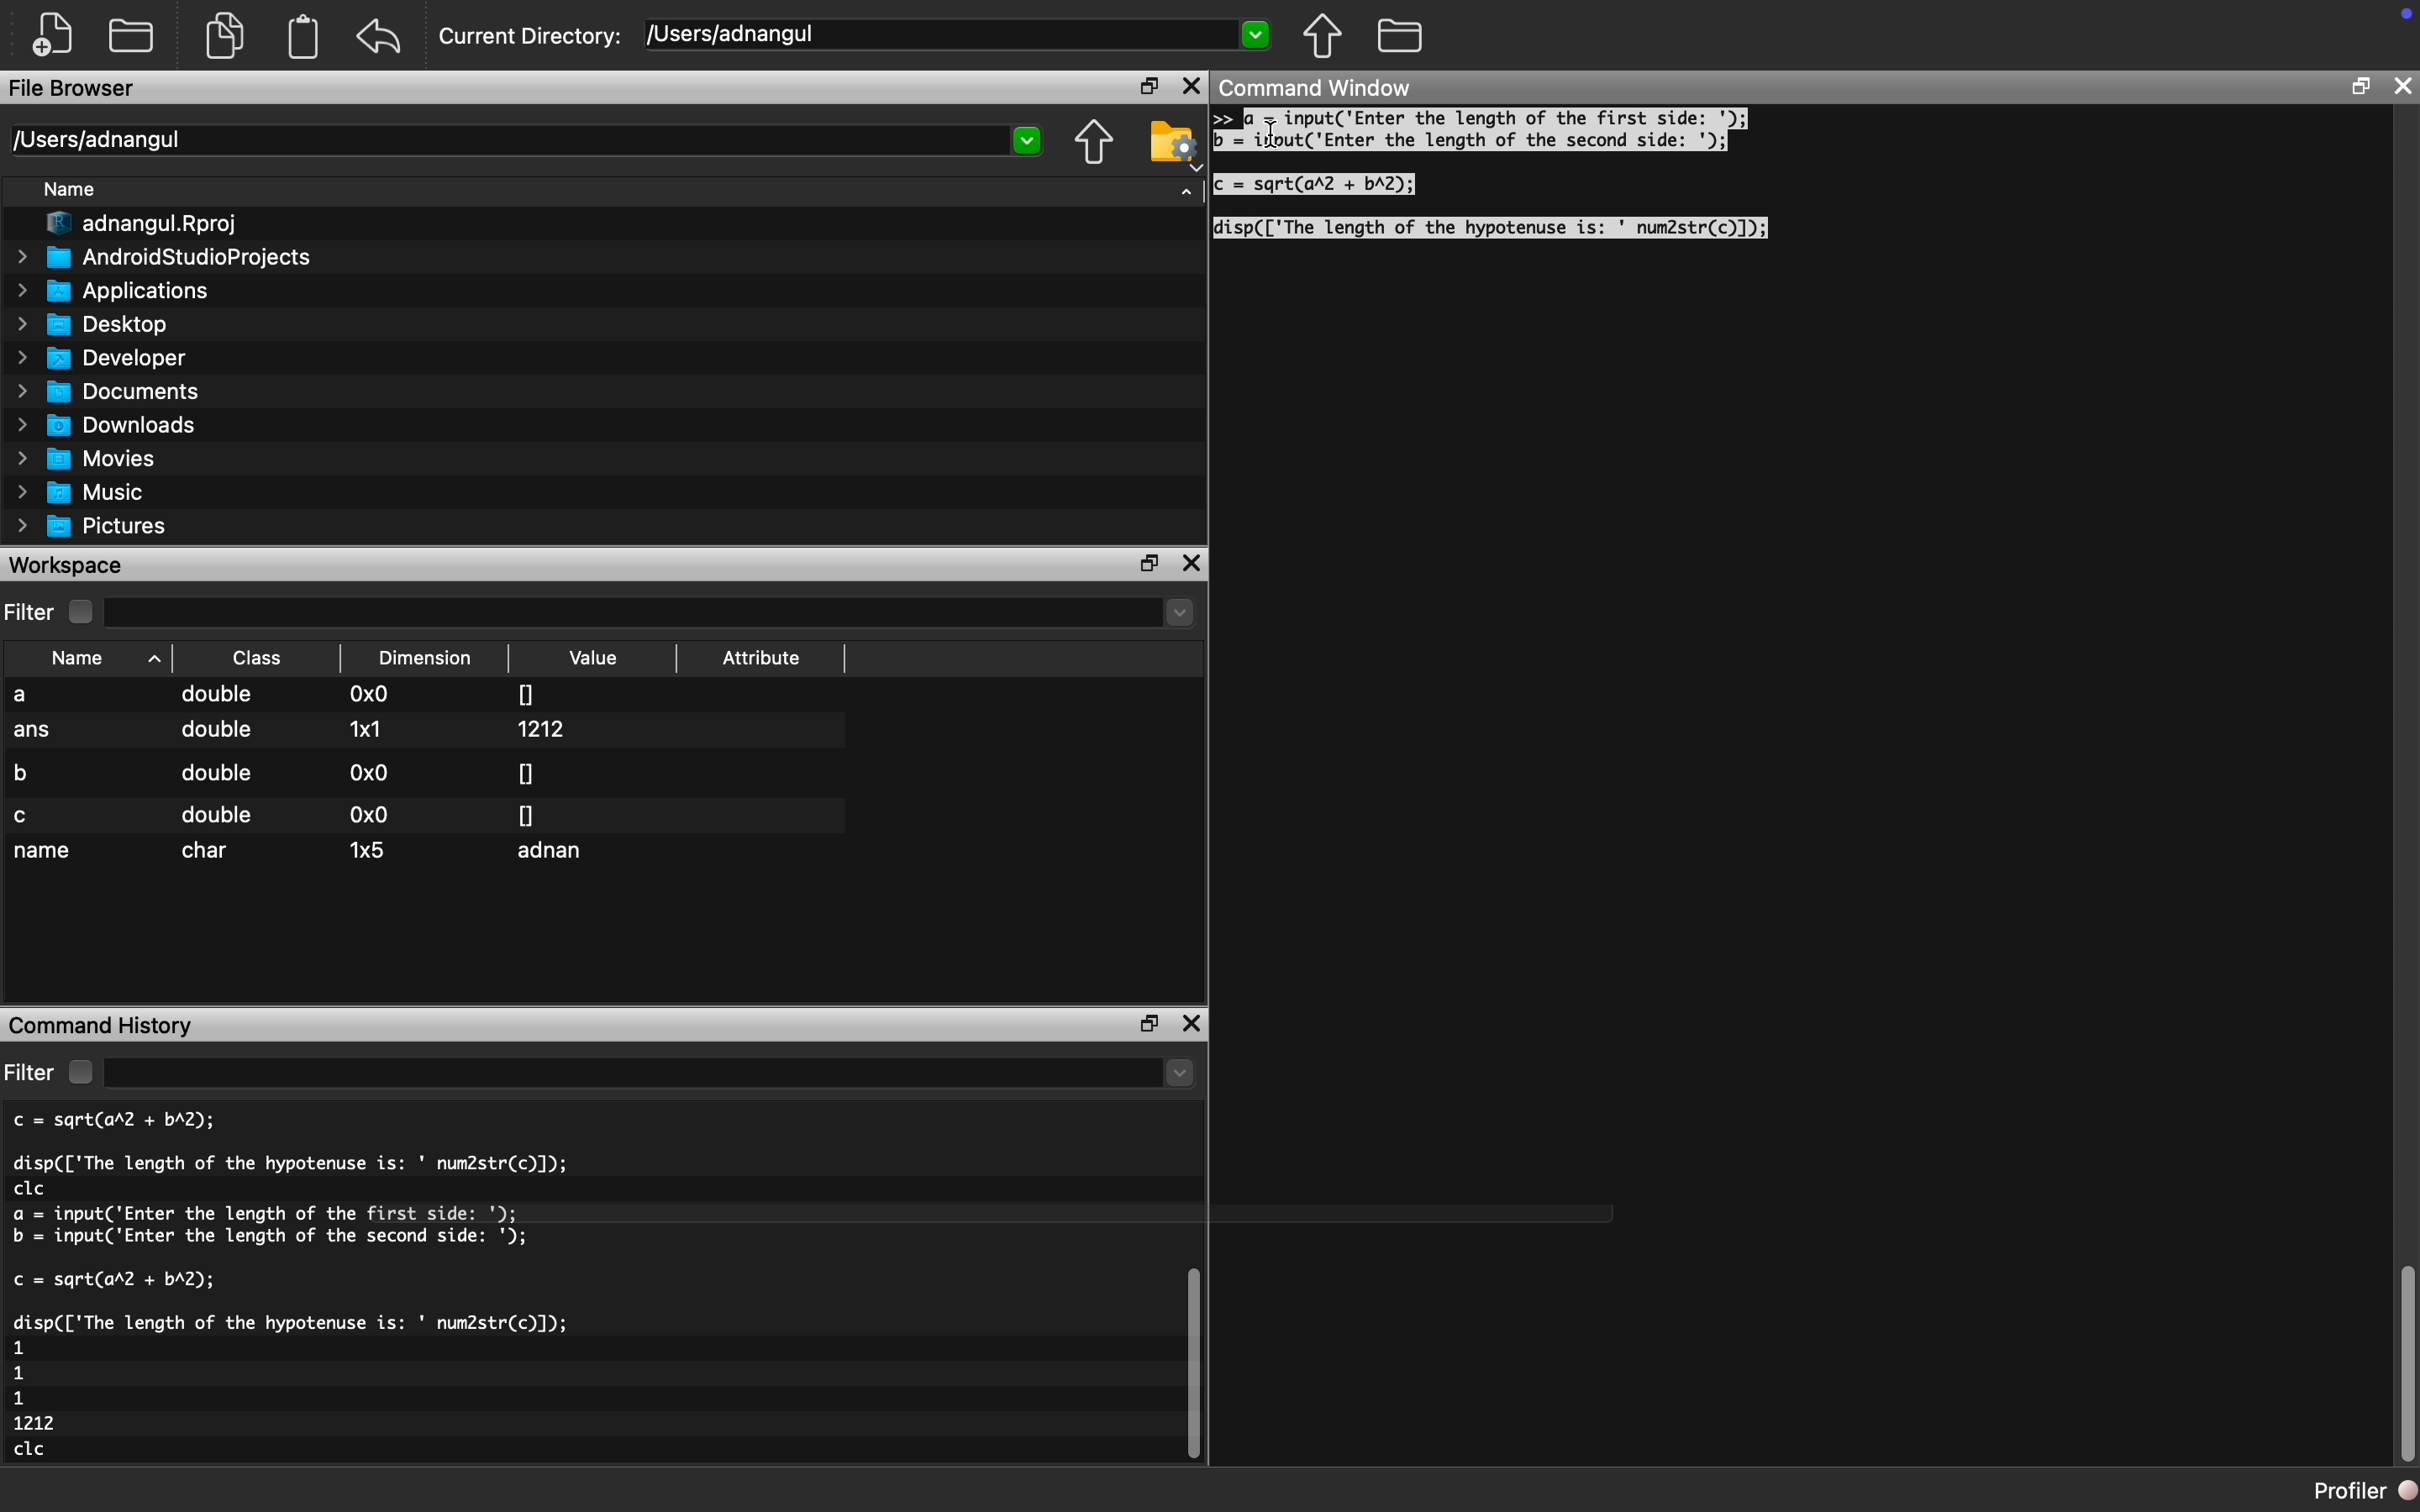 The height and width of the screenshot is (1512, 2420). Describe the element at coordinates (92, 493) in the screenshot. I see `Music` at that location.